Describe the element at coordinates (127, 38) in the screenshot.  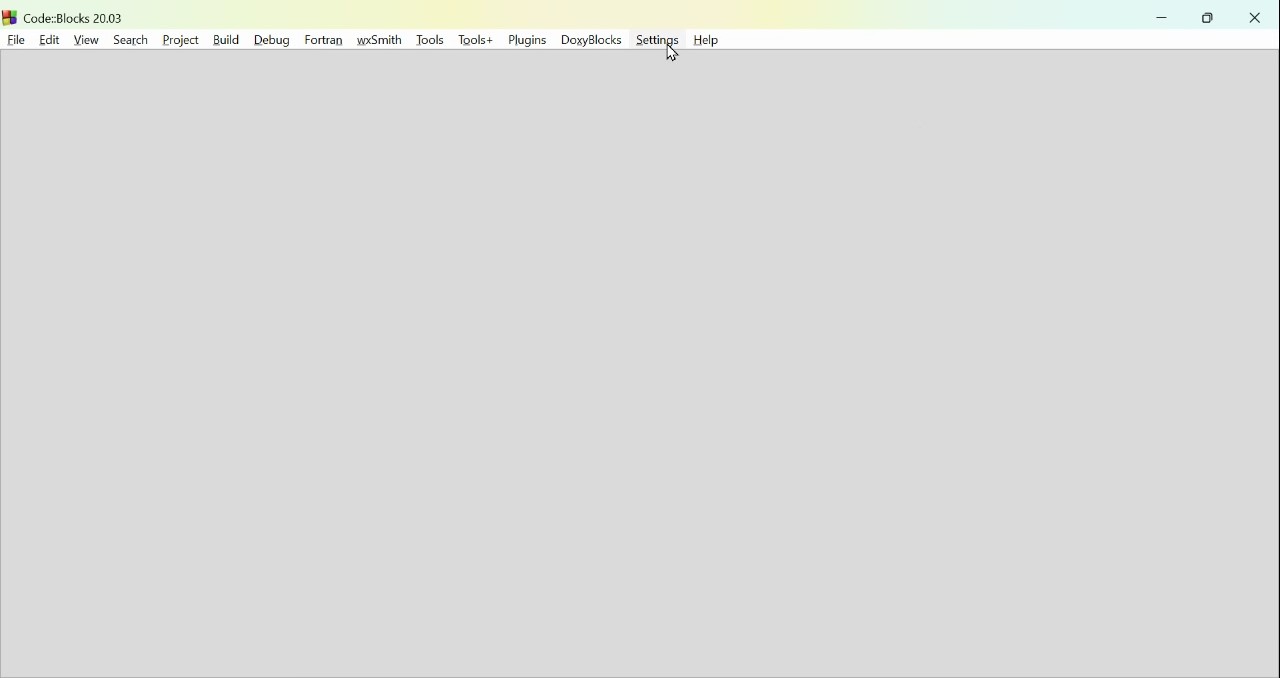
I see `Search` at that location.